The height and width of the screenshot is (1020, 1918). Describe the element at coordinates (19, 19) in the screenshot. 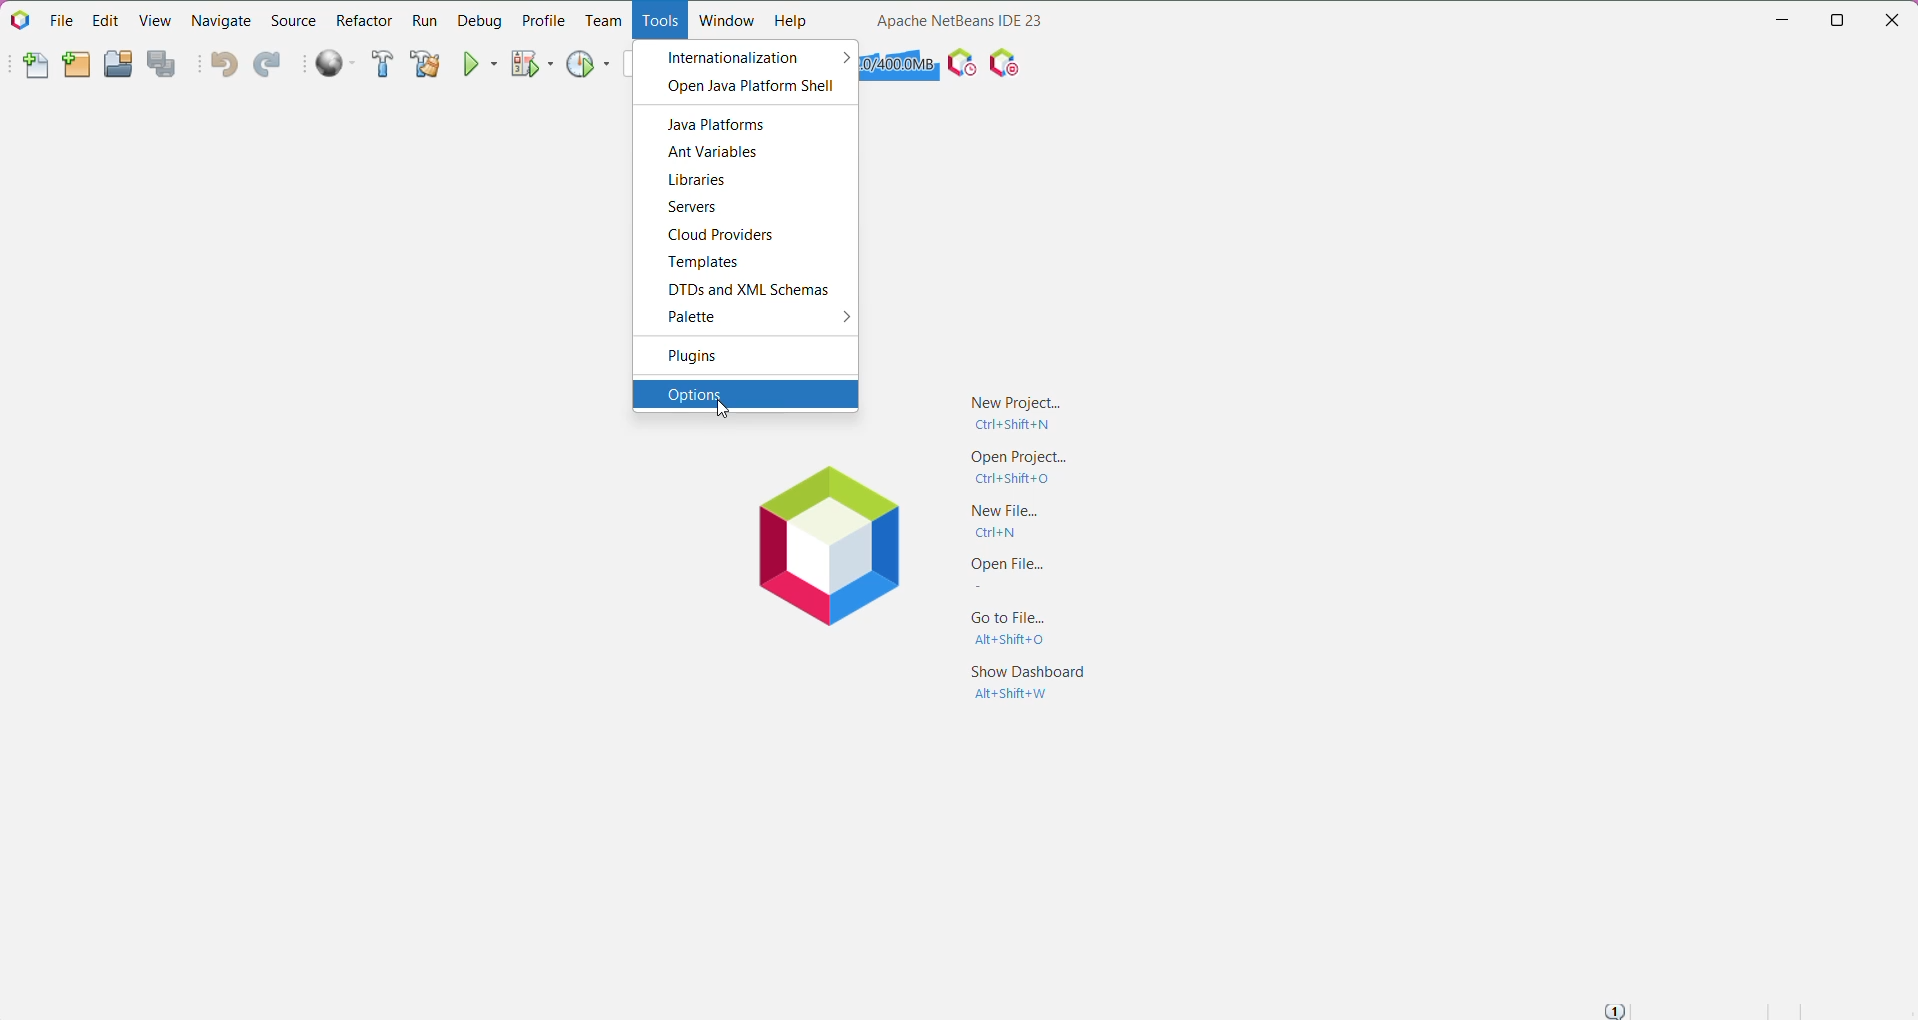

I see `Application Logo` at that location.